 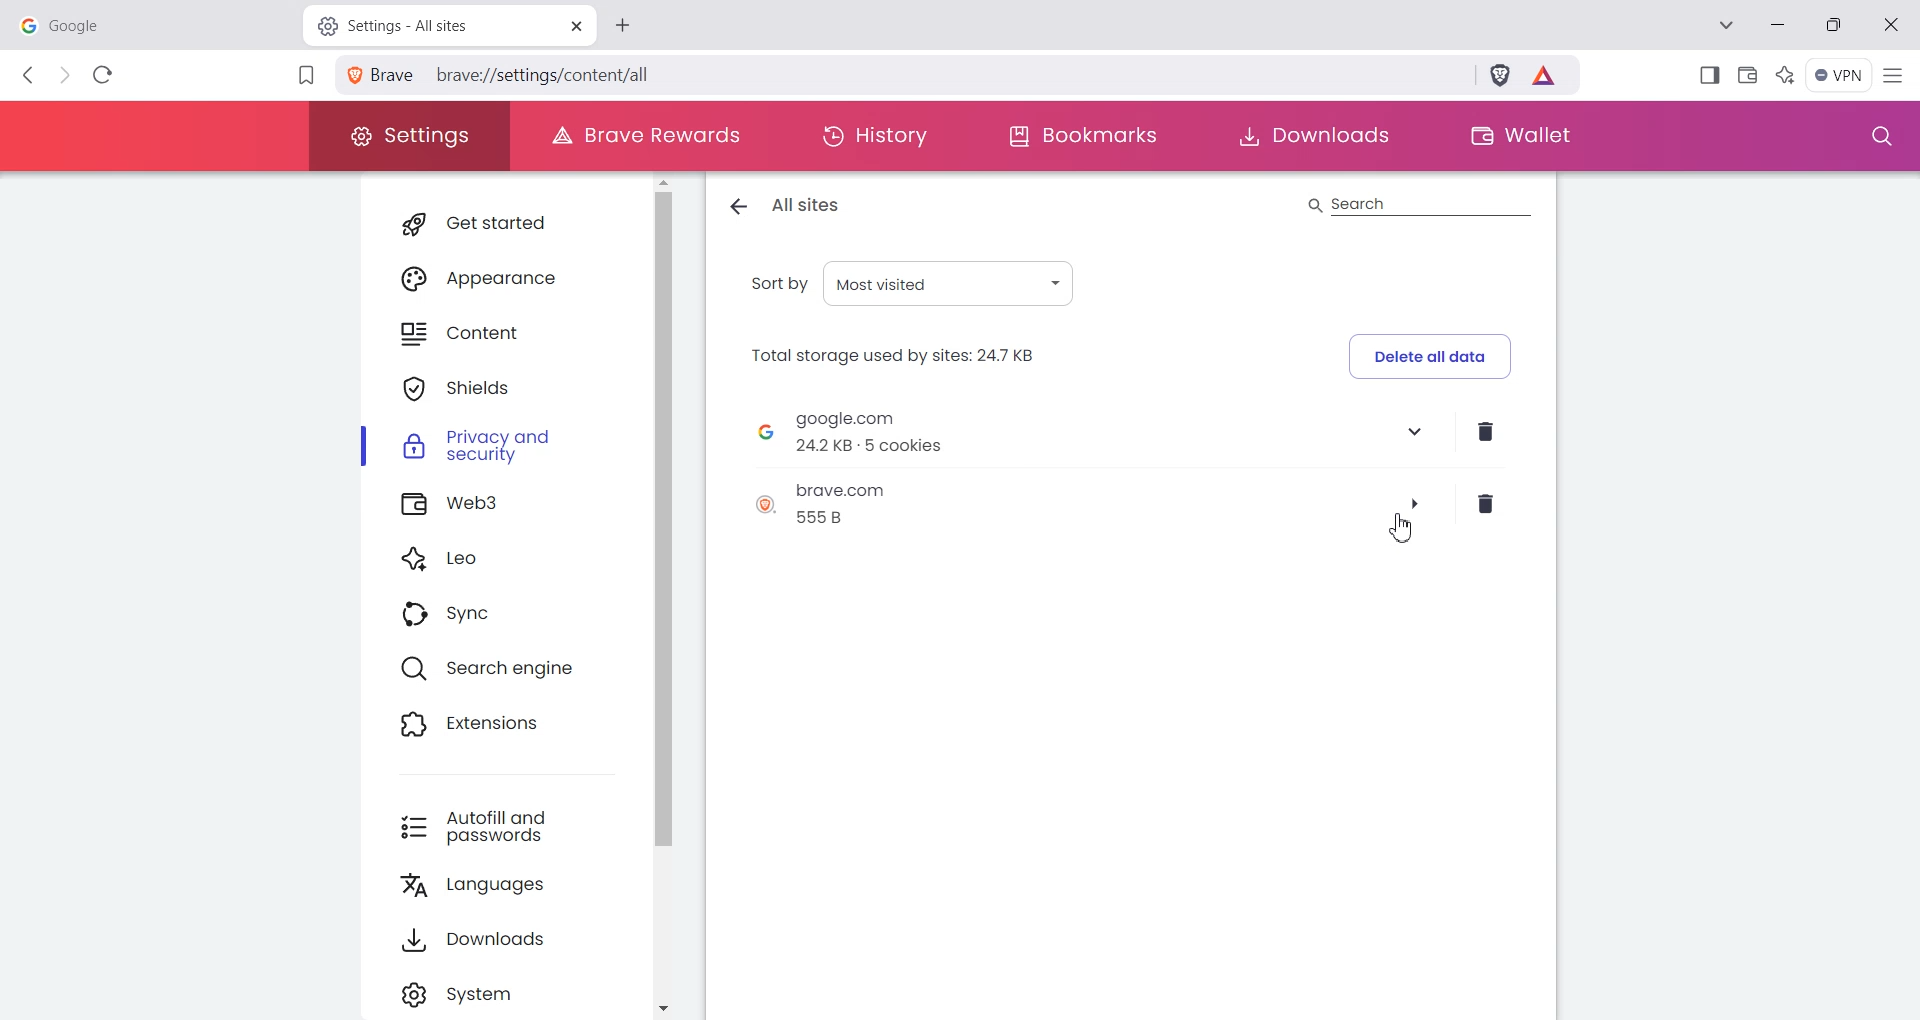 I want to click on Languages, so click(x=503, y=888).